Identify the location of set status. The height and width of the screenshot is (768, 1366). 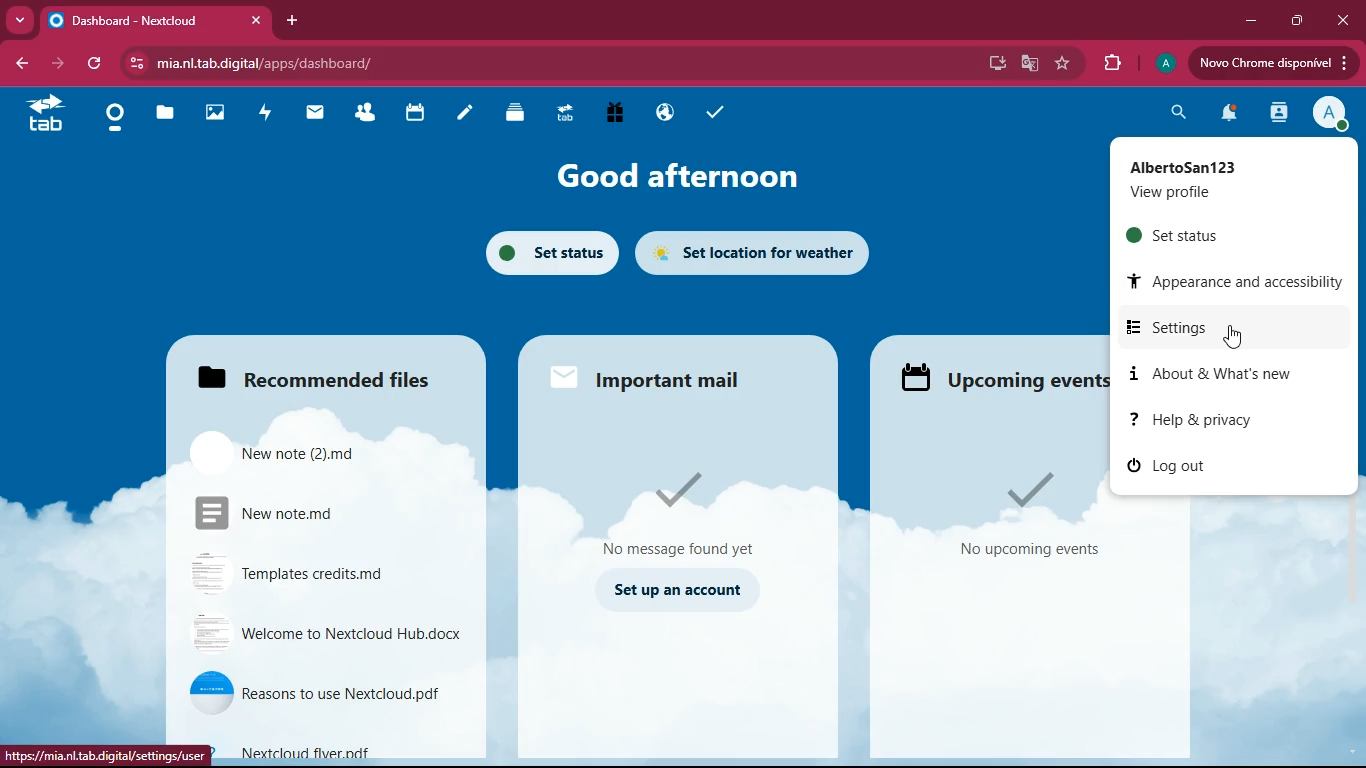
(1230, 234).